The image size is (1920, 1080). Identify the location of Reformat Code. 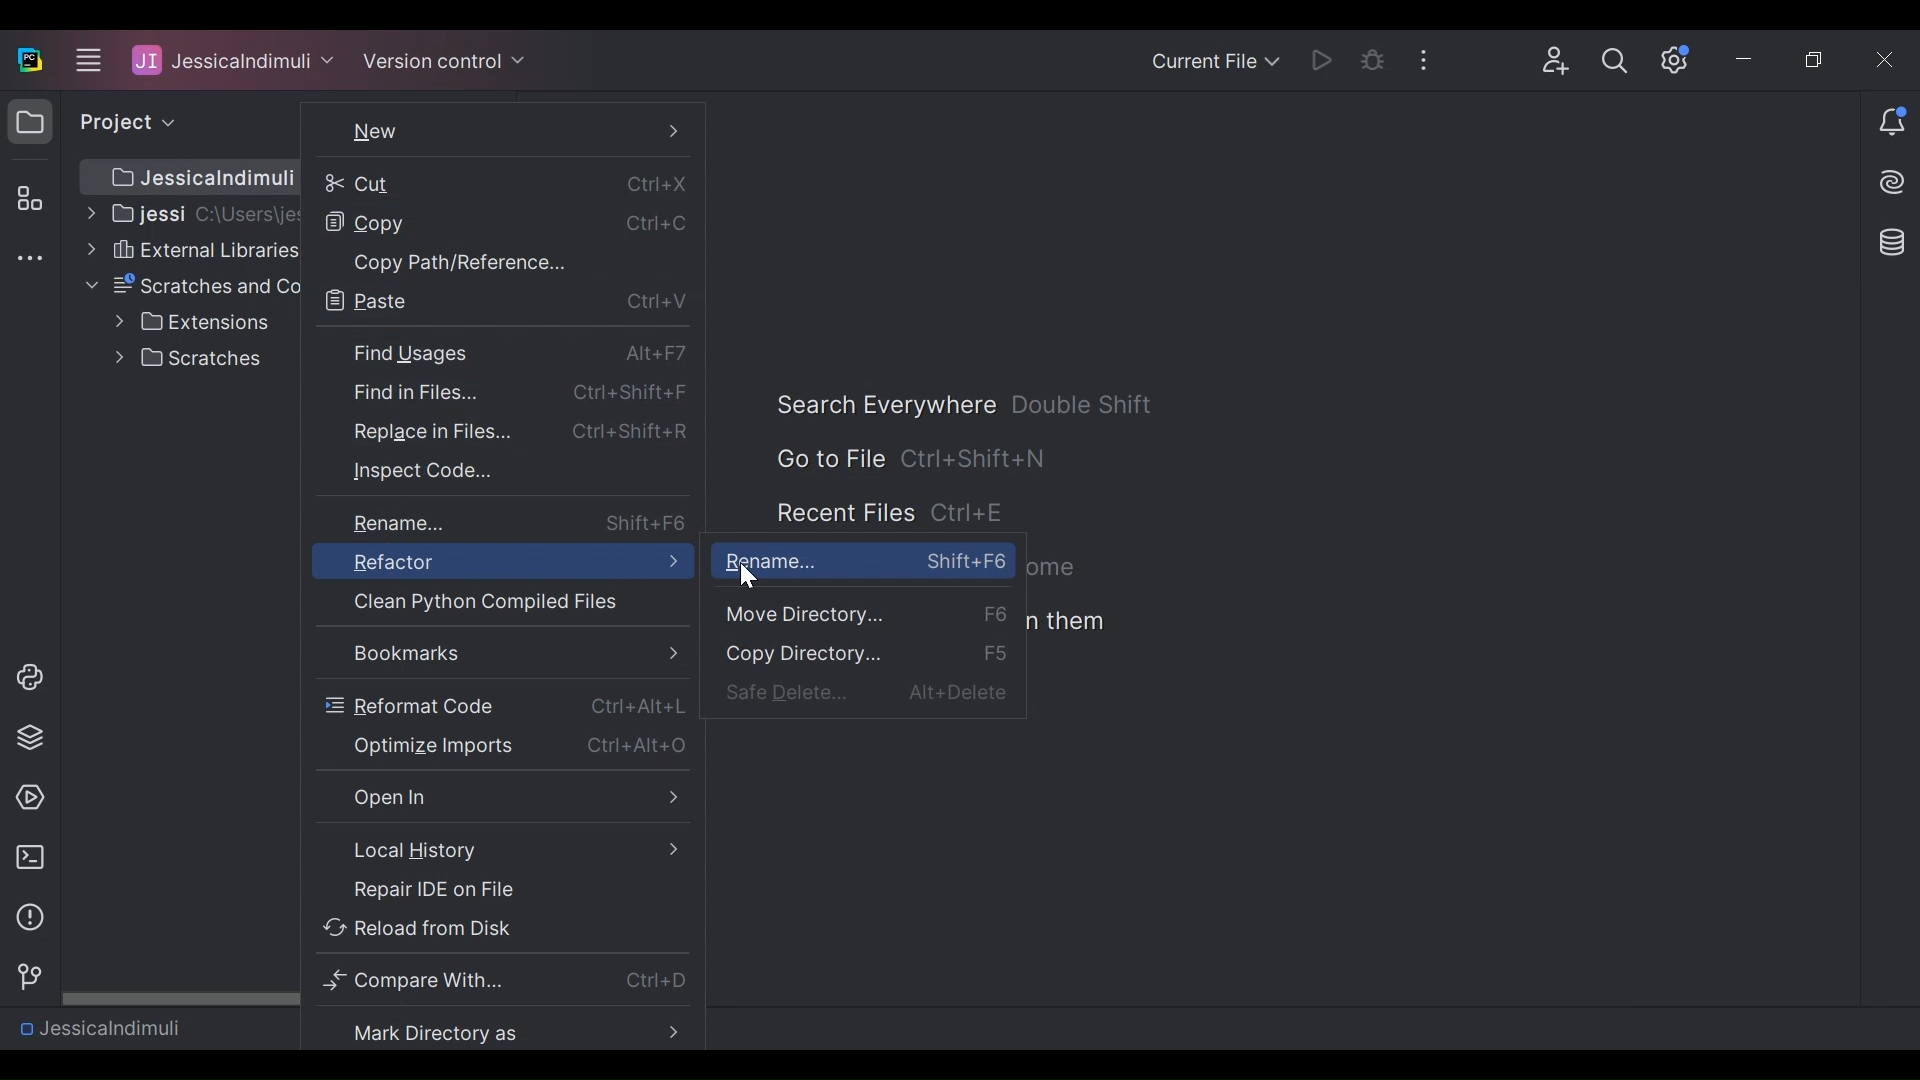
(499, 705).